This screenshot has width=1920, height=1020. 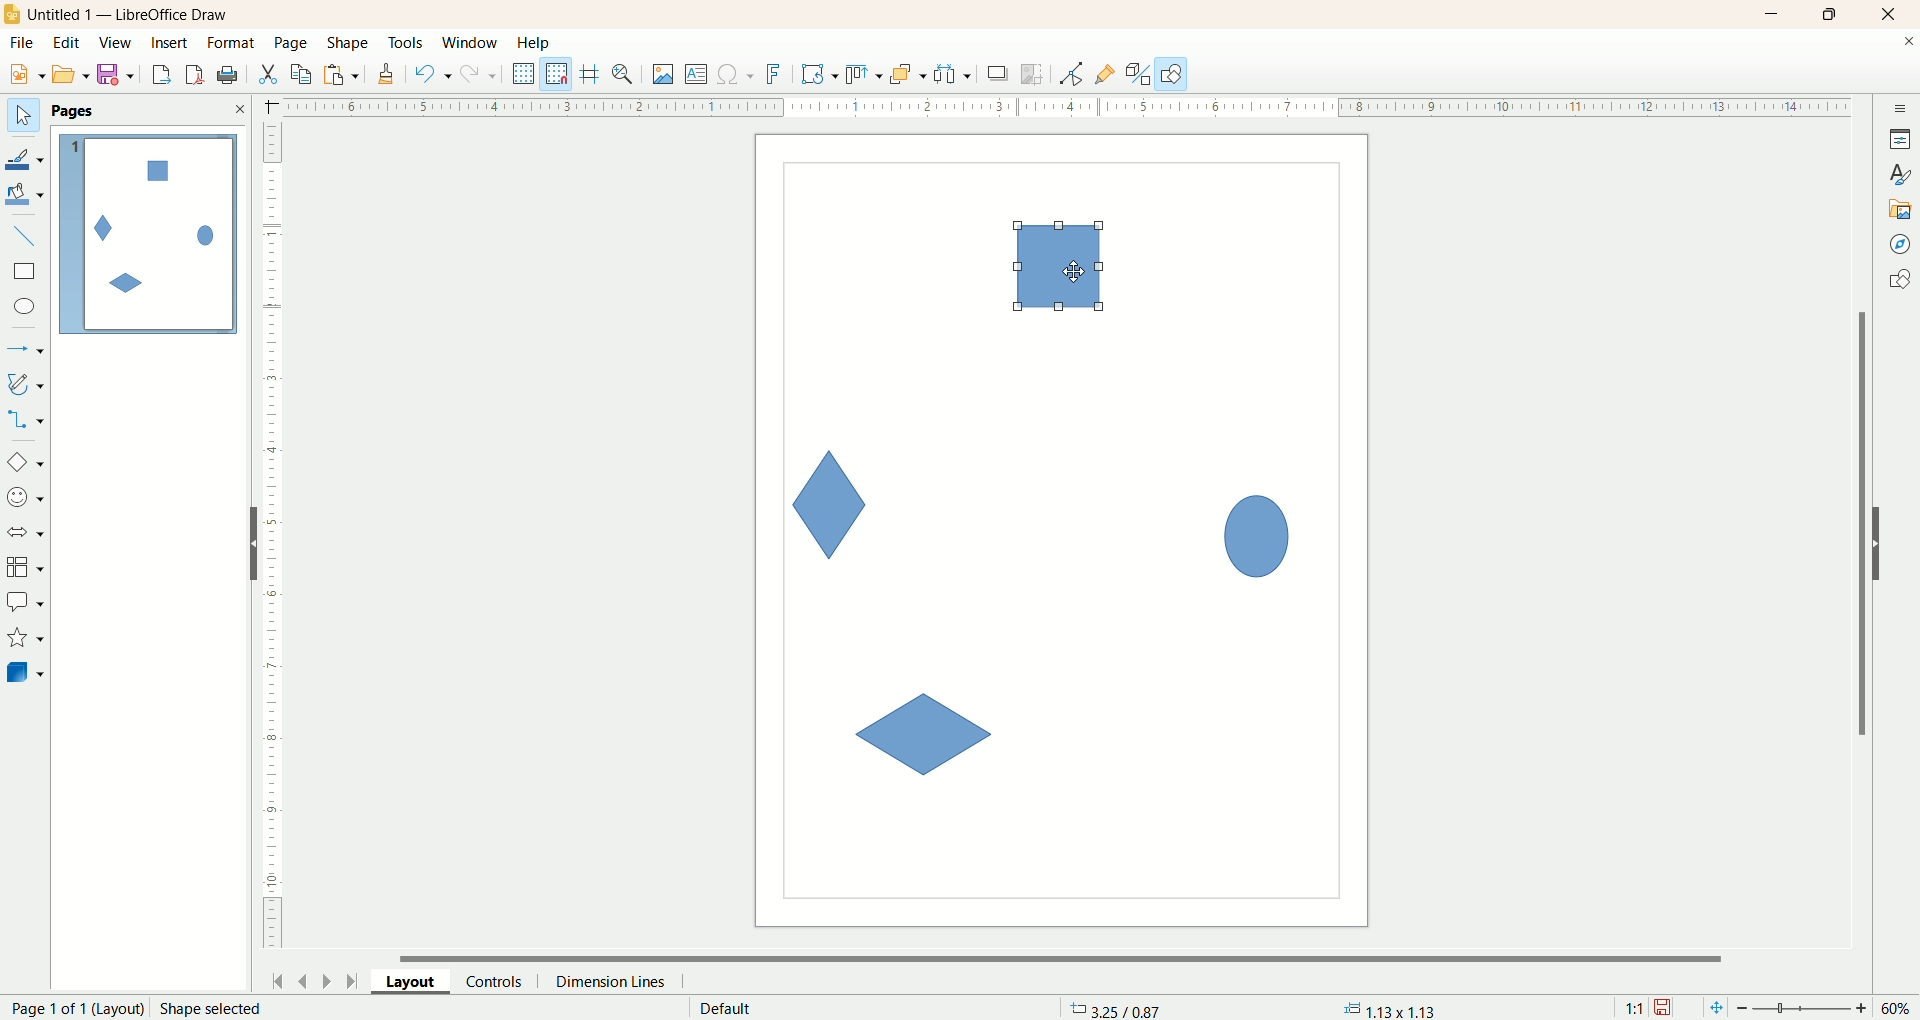 I want to click on helplines, so click(x=593, y=74).